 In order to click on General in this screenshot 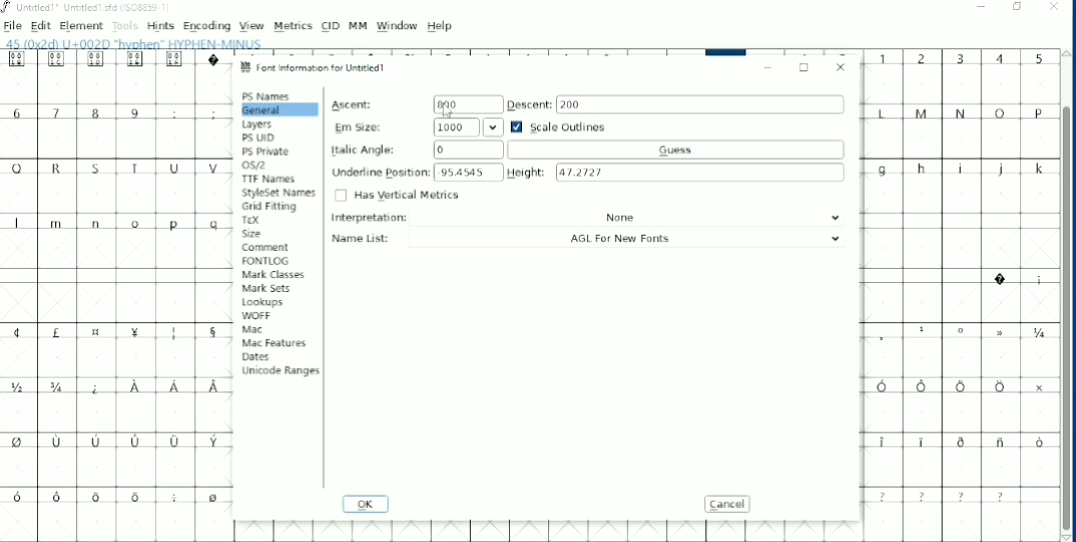, I will do `click(278, 110)`.